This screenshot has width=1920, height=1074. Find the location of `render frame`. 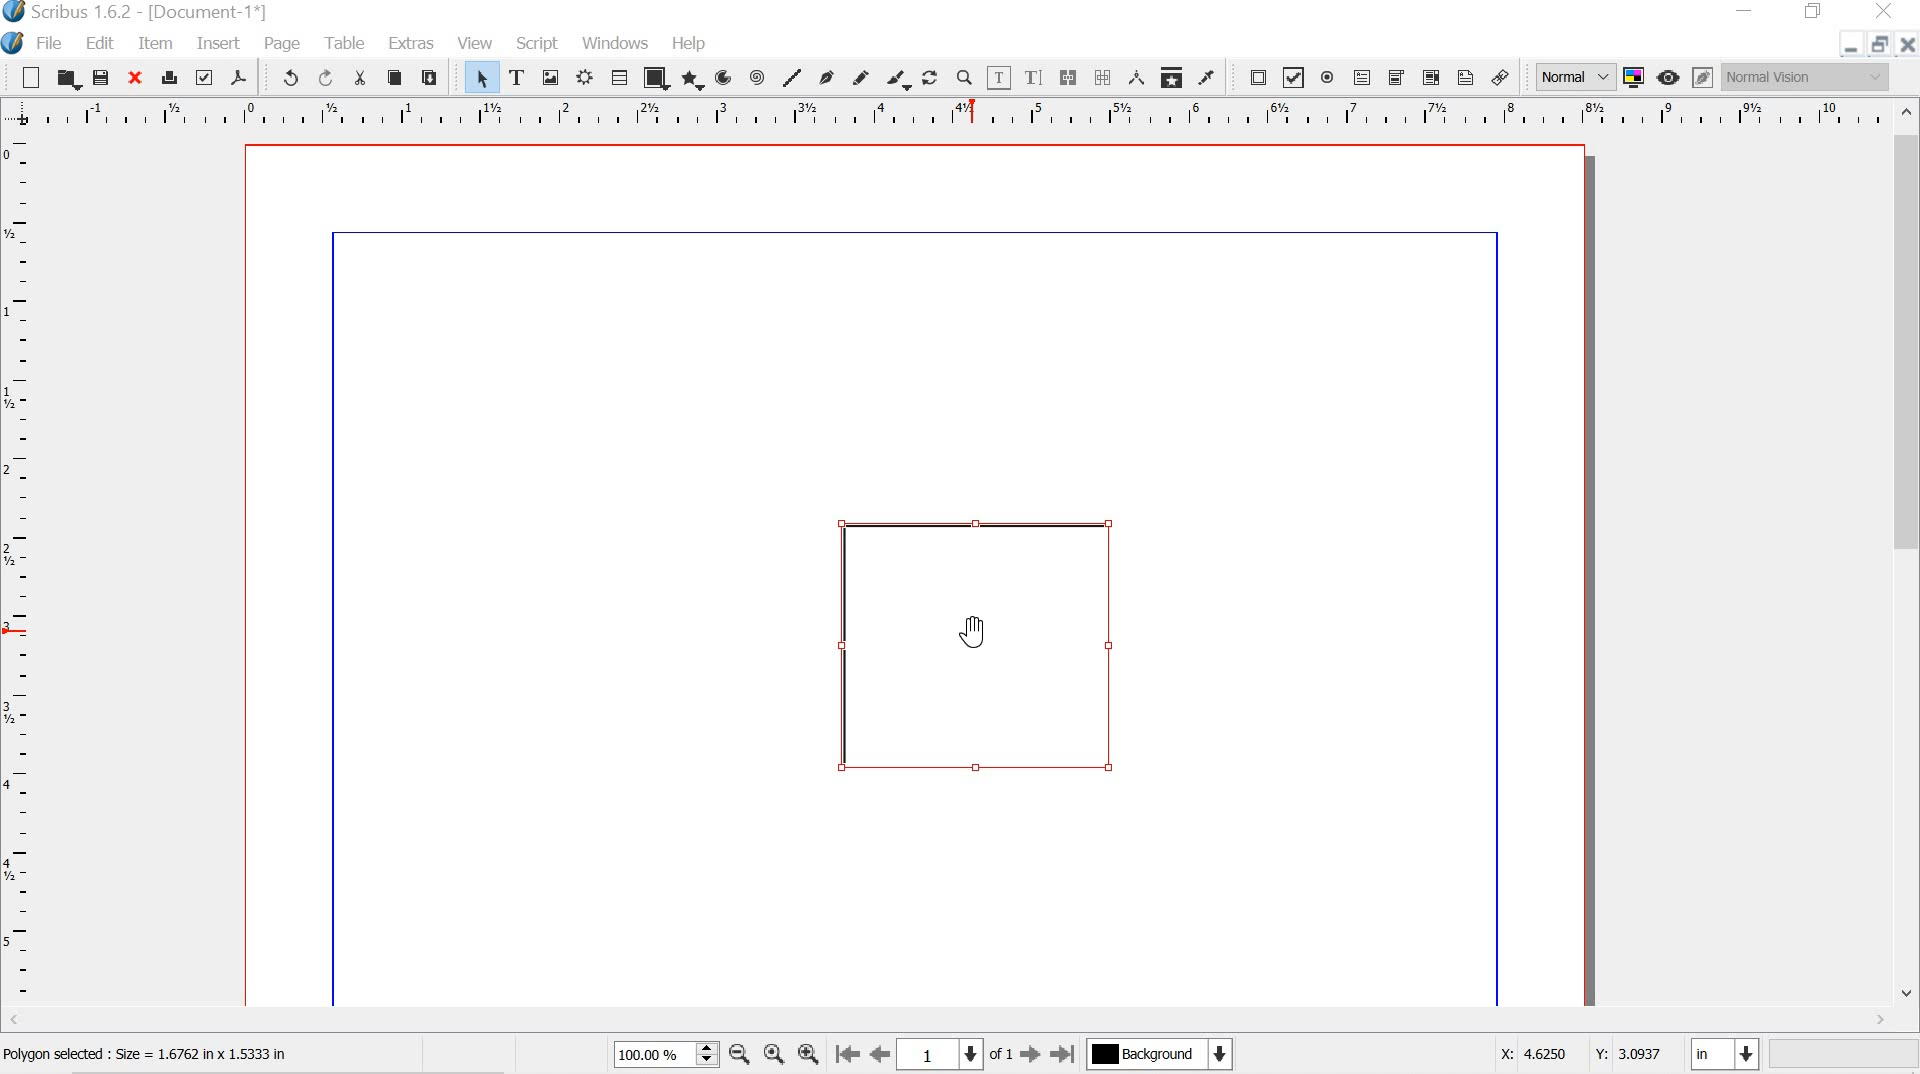

render frame is located at coordinates (587, 78).